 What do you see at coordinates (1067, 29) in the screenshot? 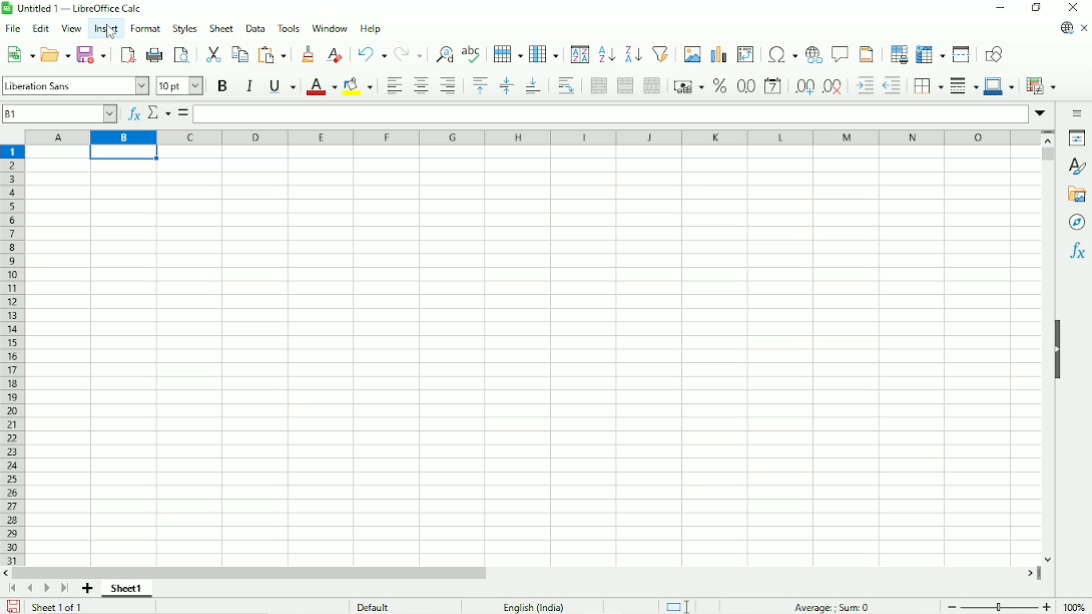
I see `Update available` at bounding box center [1067, 29].